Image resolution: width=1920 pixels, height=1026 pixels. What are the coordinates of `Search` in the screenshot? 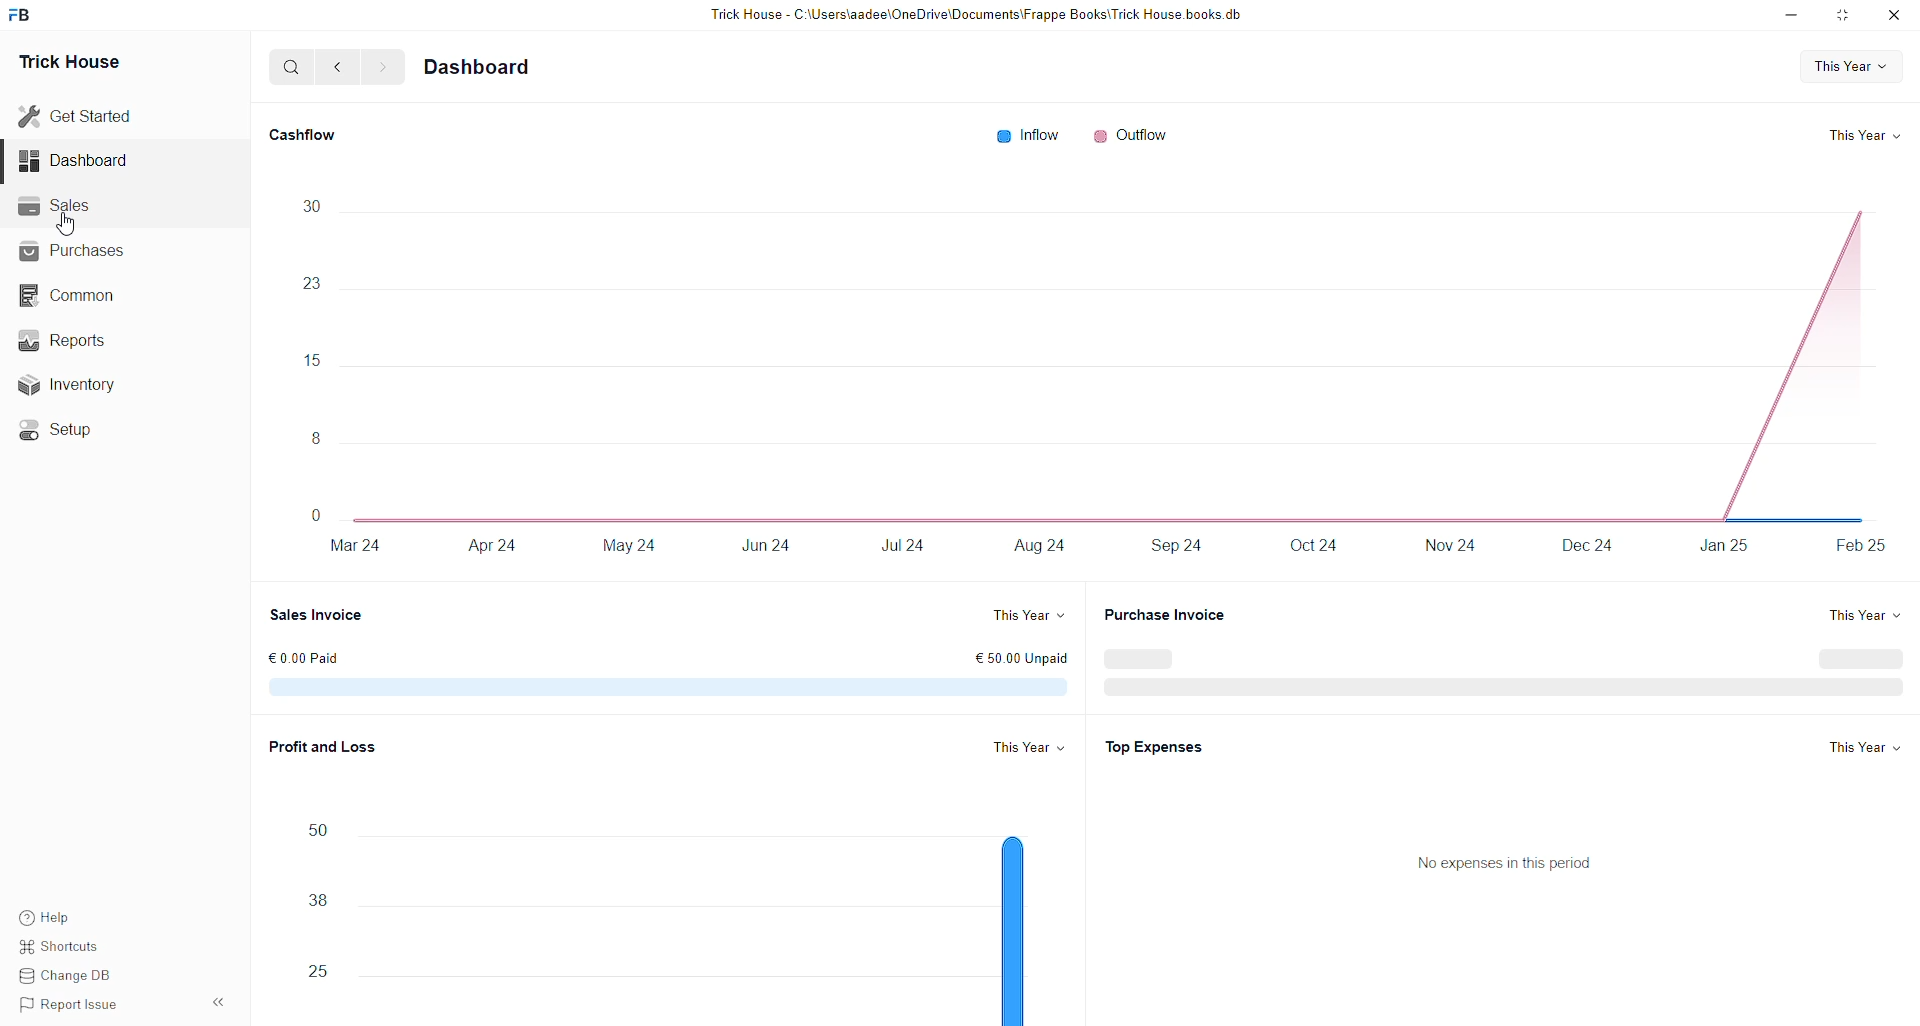 It's located at (291, 66).